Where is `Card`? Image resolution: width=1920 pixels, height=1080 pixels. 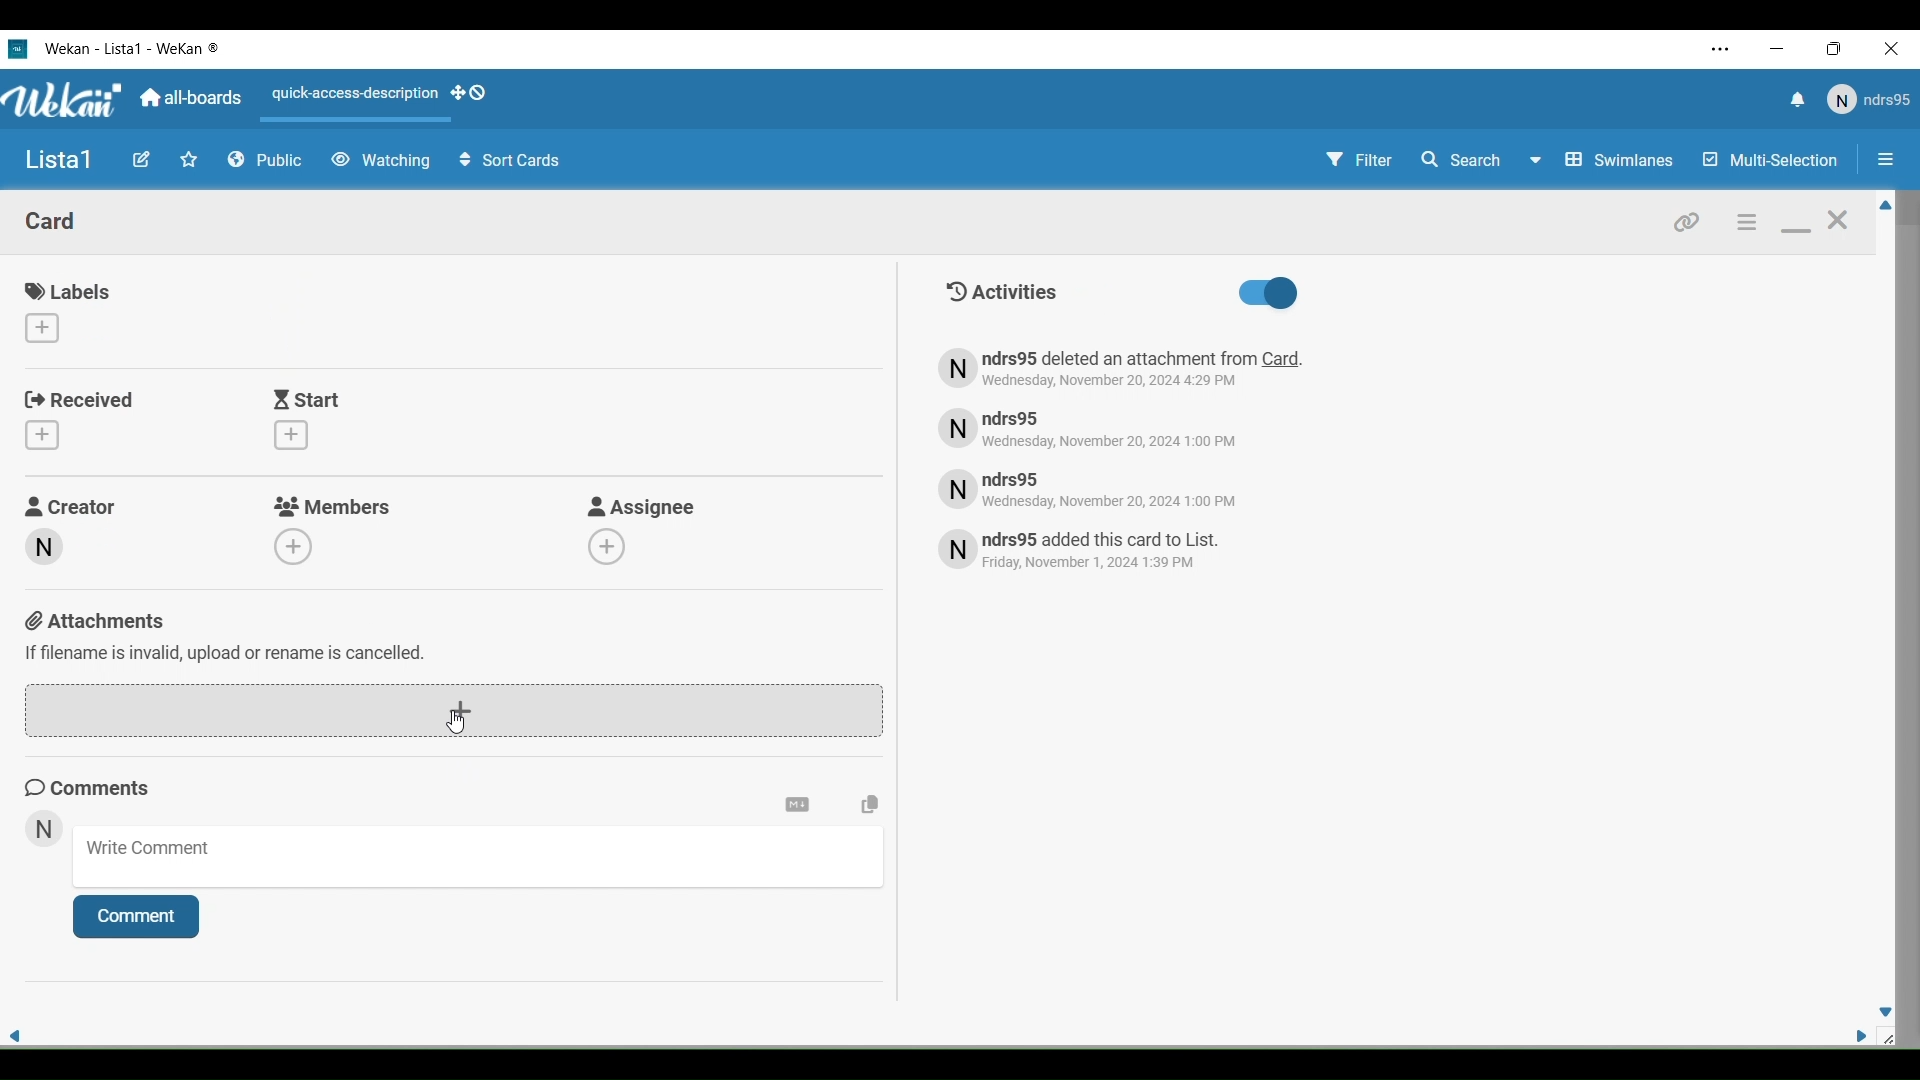
Card is located at coordinates (52, 220).